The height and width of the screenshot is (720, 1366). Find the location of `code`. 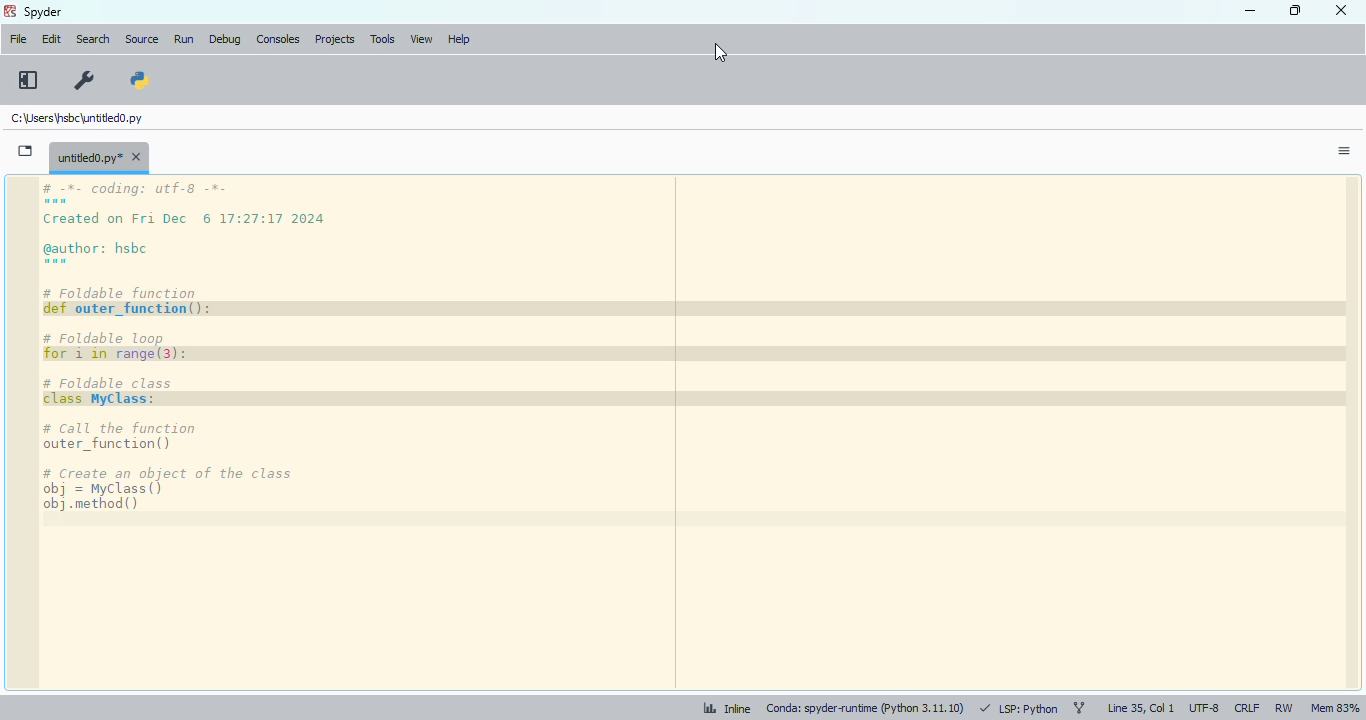

code is located at coordinates (210, 348).